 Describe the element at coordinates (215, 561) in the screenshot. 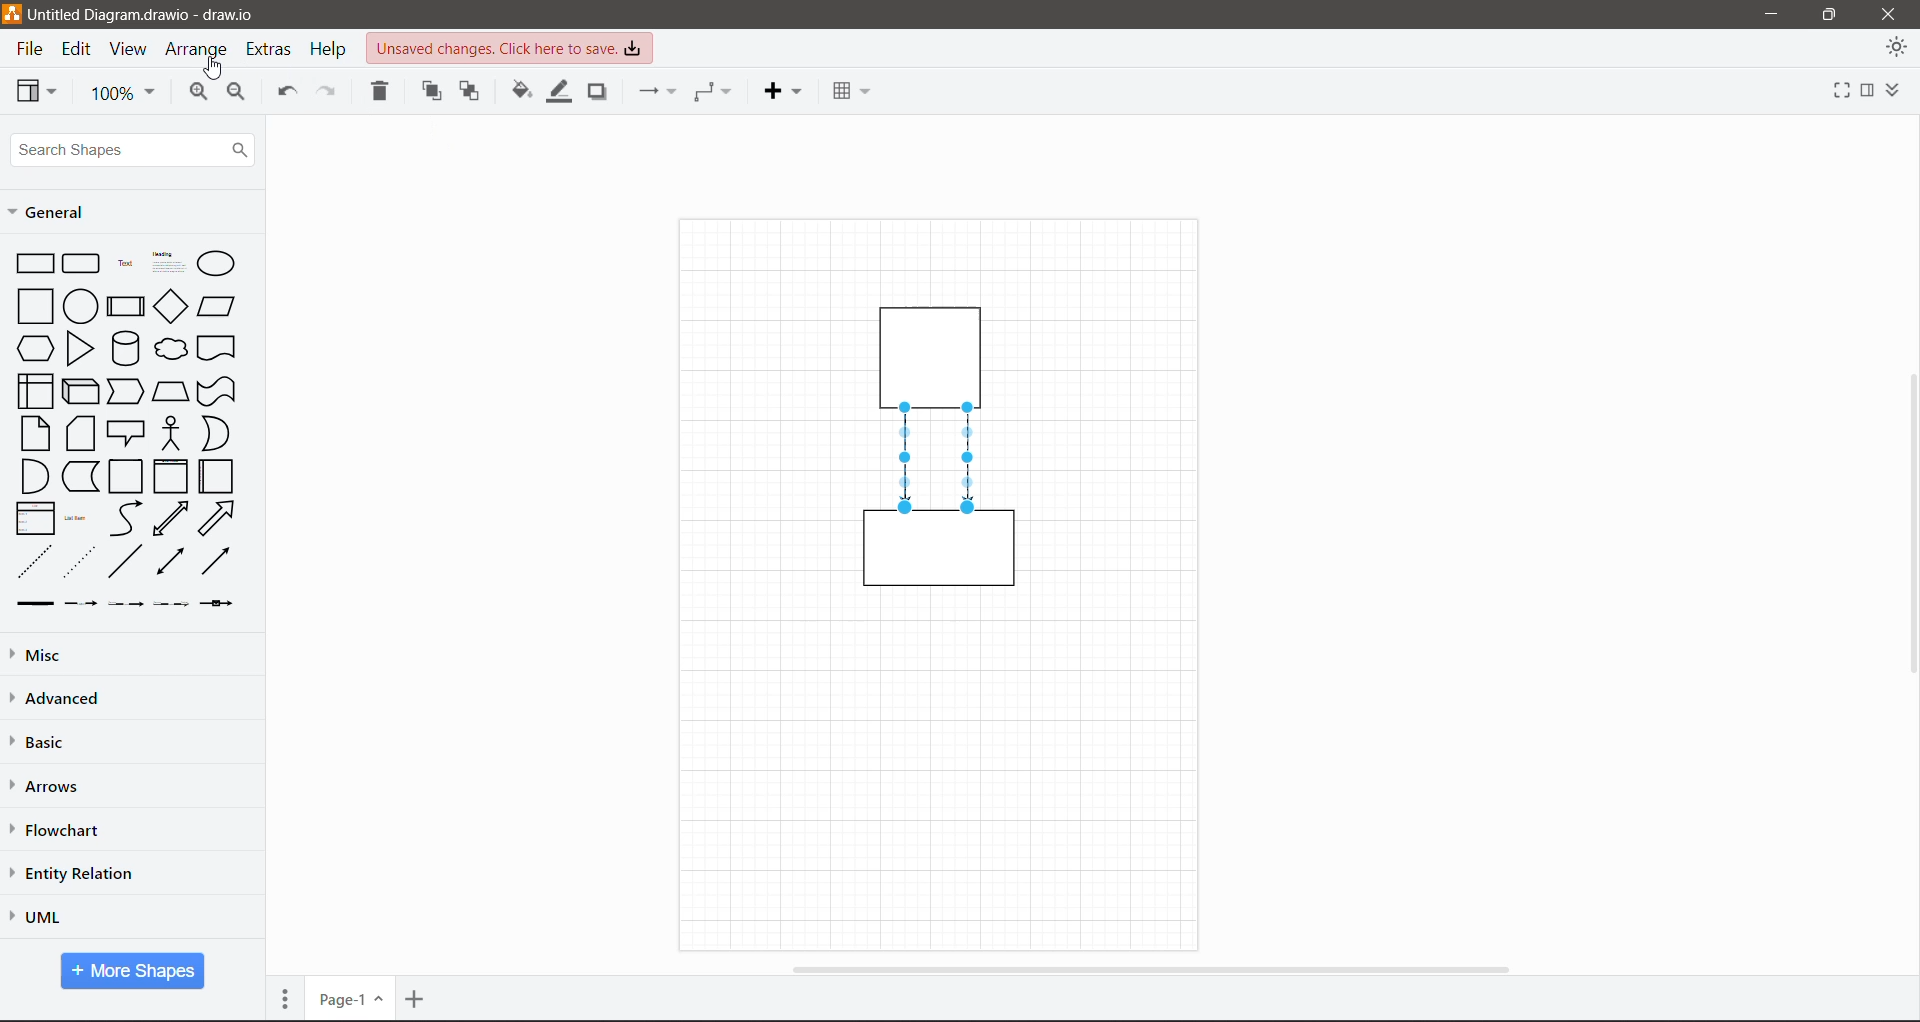

I see `directional connector` at that location.